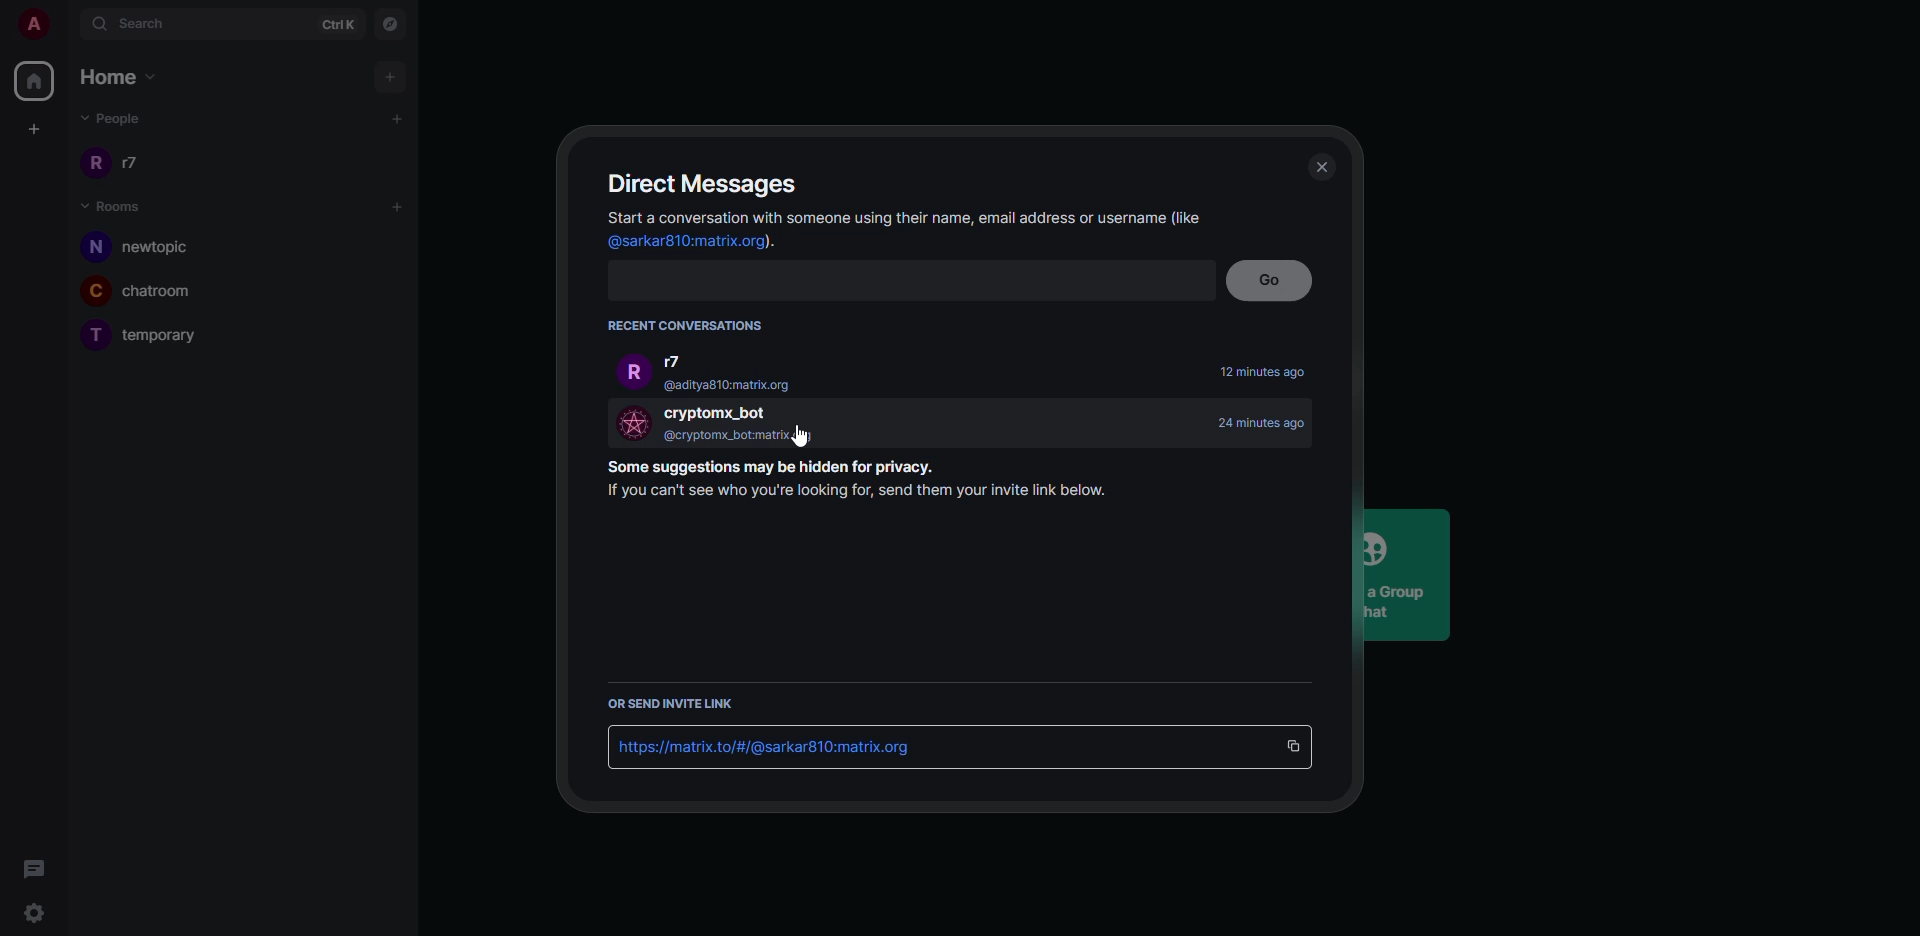 The height and width of the screenshot is (936, 1920). What do you see at coordinates (1273, 422) in the screenshot?
I see `time` at bounding box center [1273, 422].